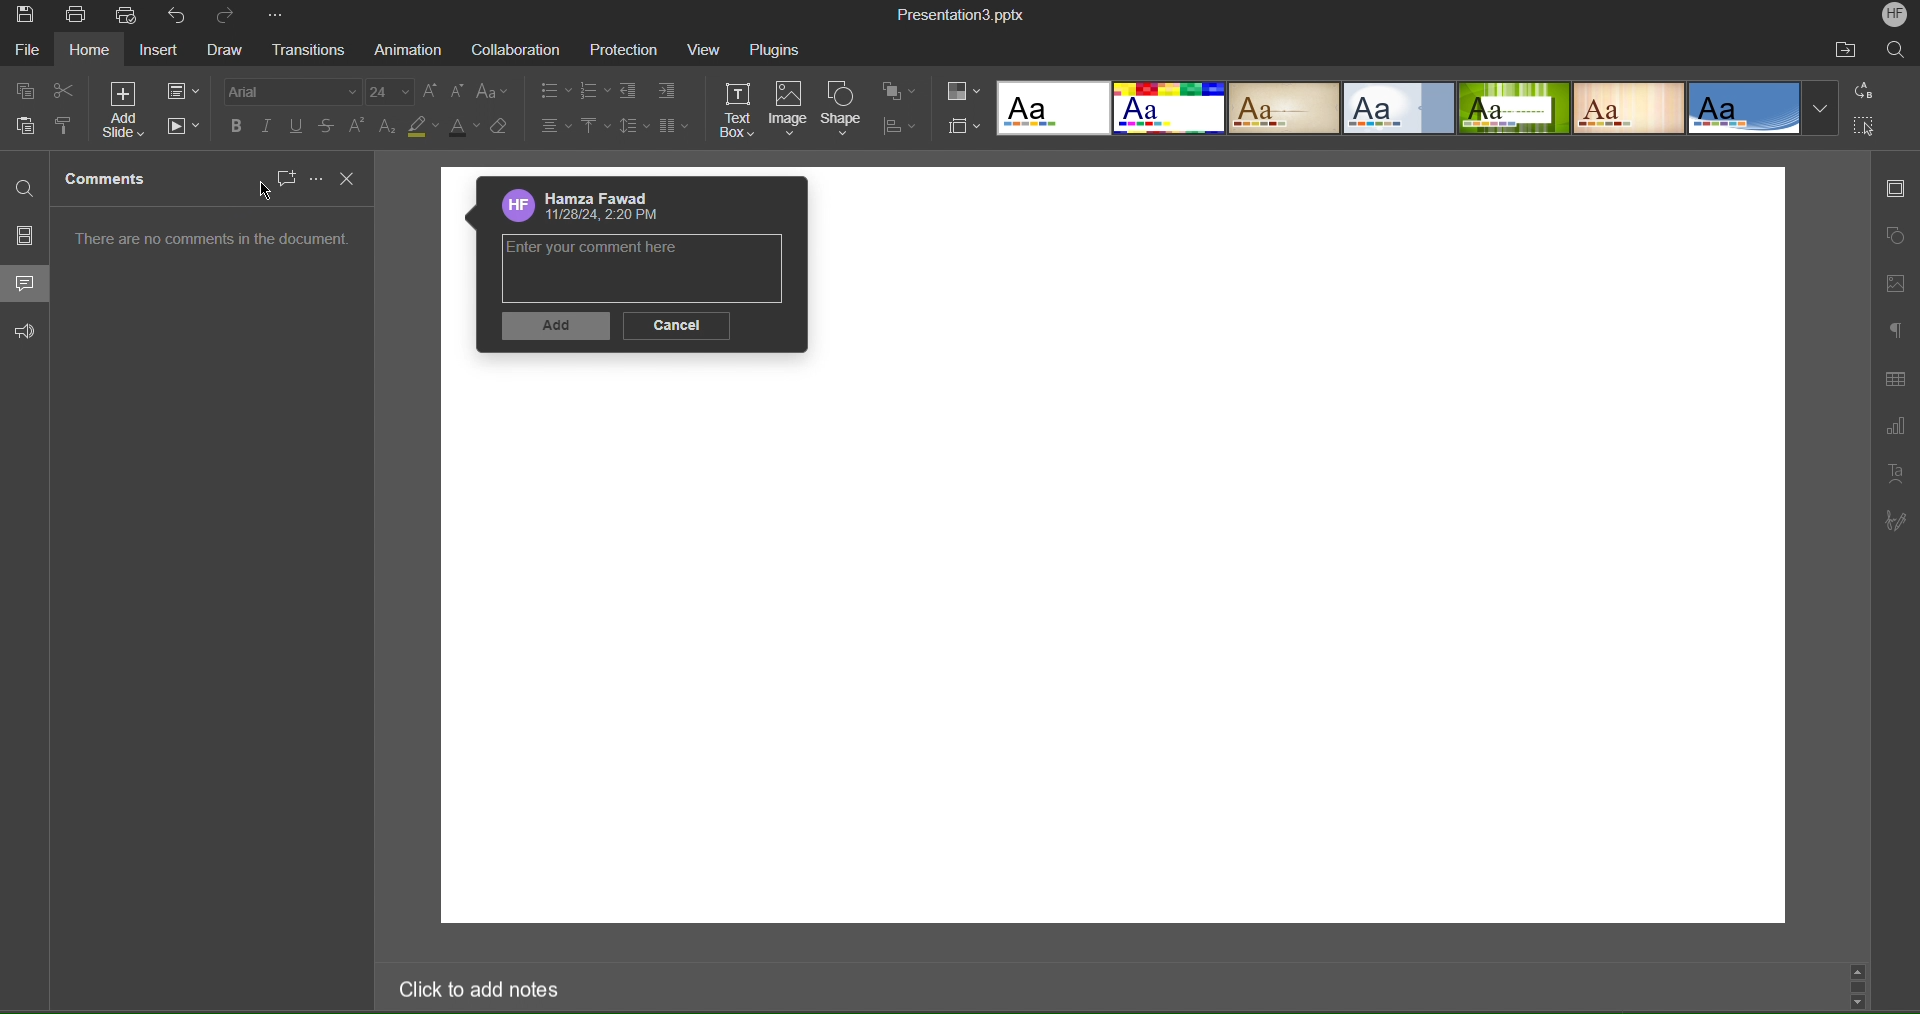  Describe the element at coordinates (605, 217) in the screenshot. I see `date and time` at that location.